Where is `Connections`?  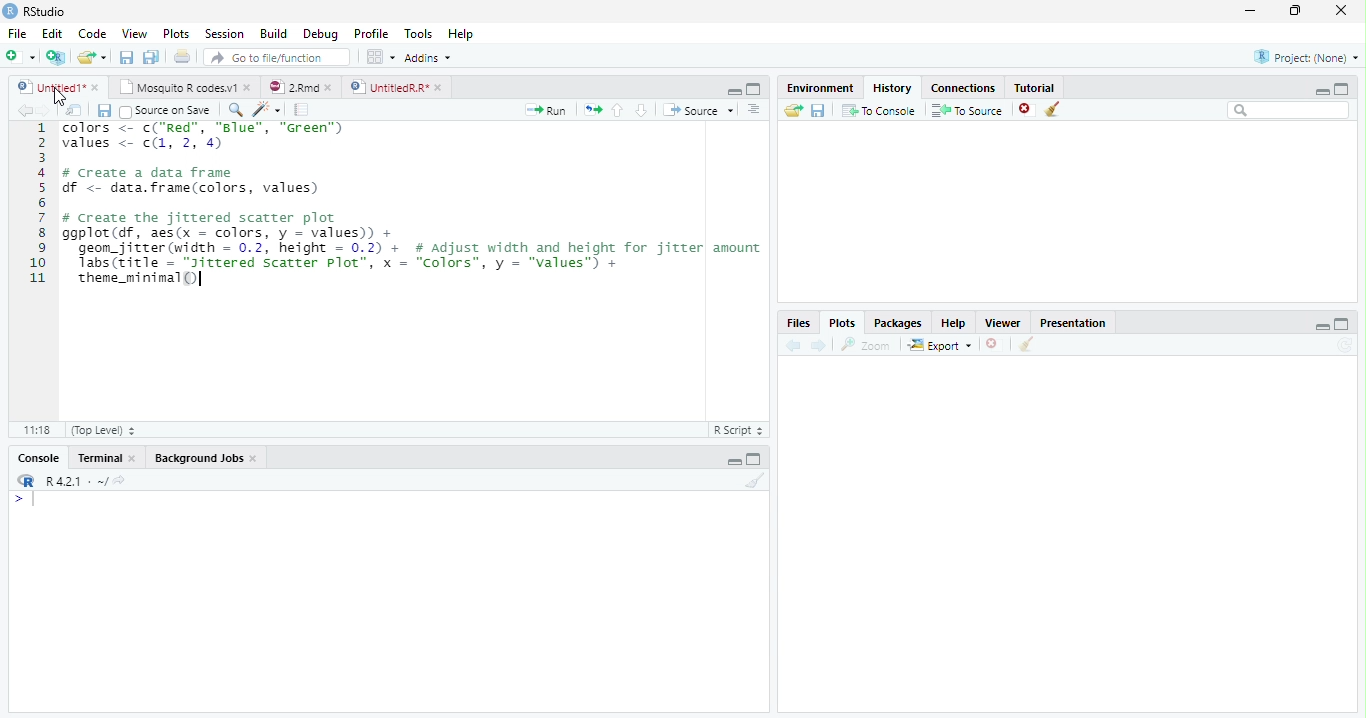
Connections is located at coordinates (963, 88).